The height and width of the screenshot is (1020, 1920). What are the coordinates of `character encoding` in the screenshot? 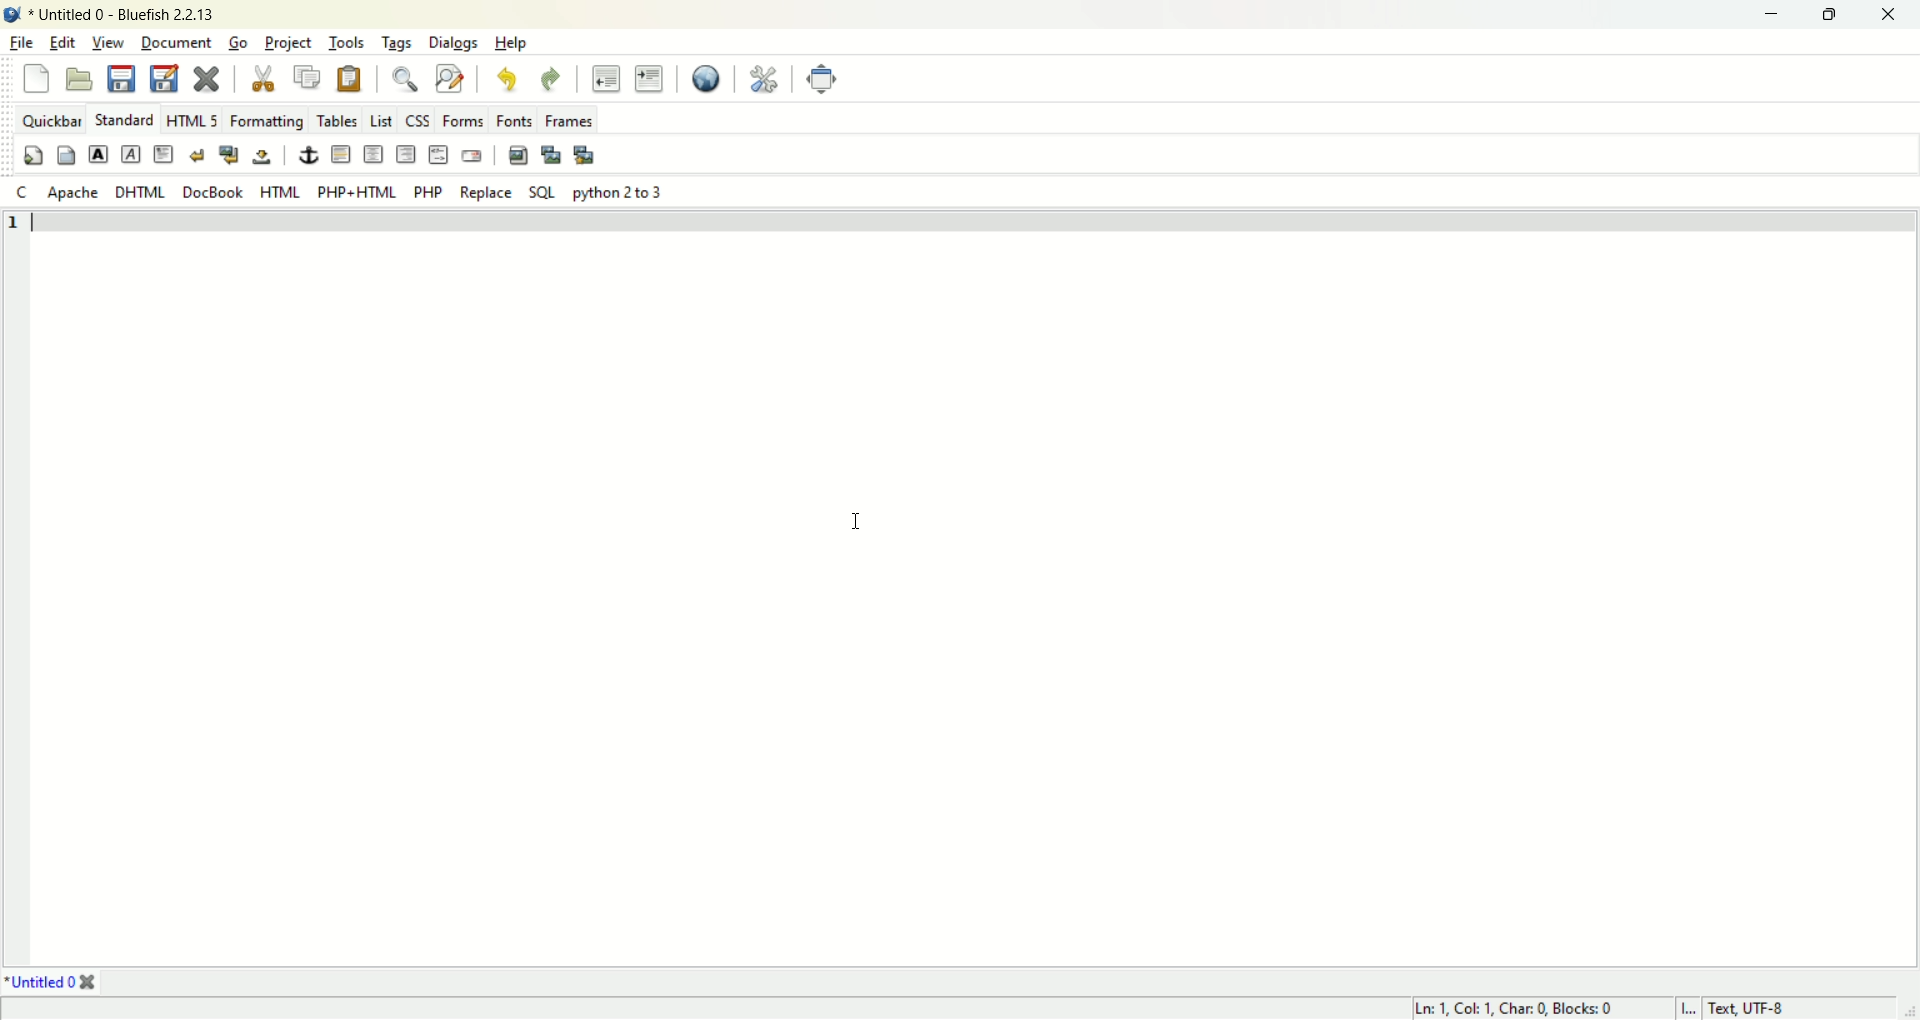 It's located at (1772, 1008).